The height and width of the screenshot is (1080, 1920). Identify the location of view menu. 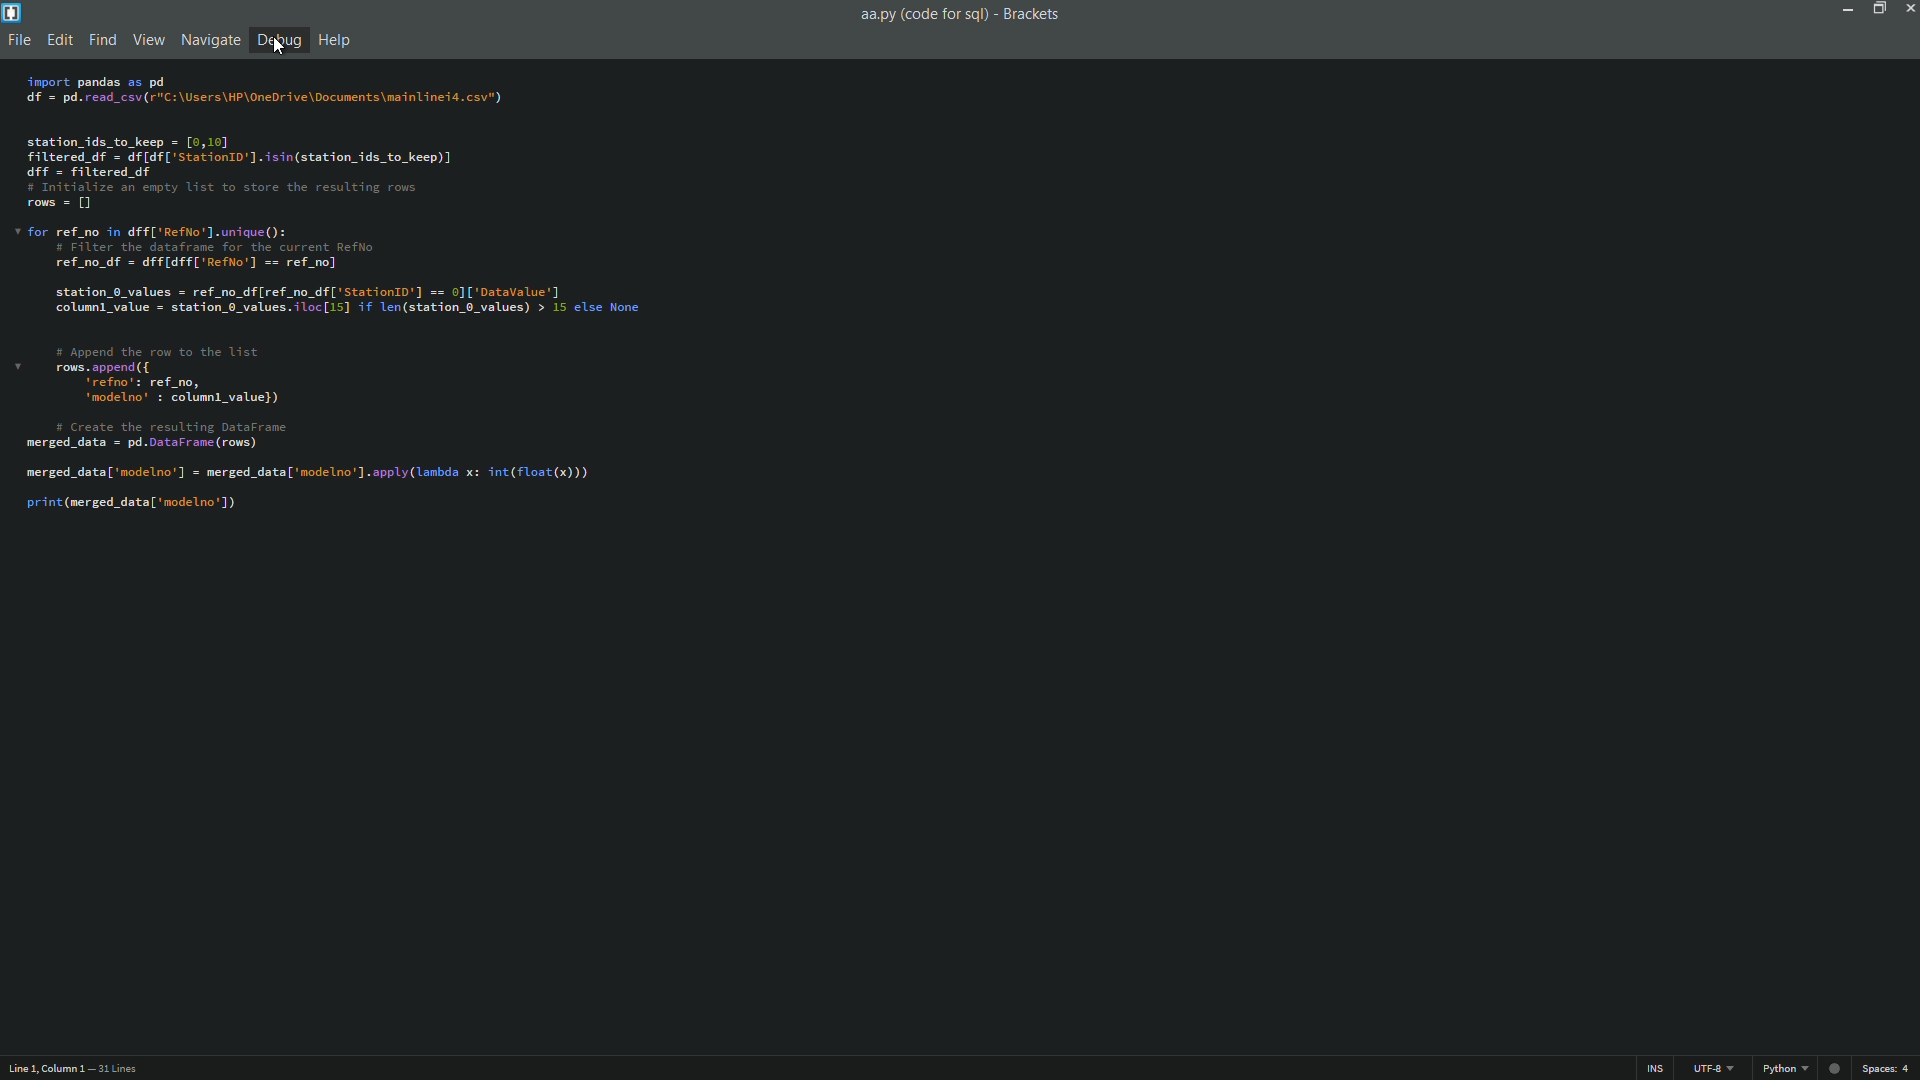
(149, 40).